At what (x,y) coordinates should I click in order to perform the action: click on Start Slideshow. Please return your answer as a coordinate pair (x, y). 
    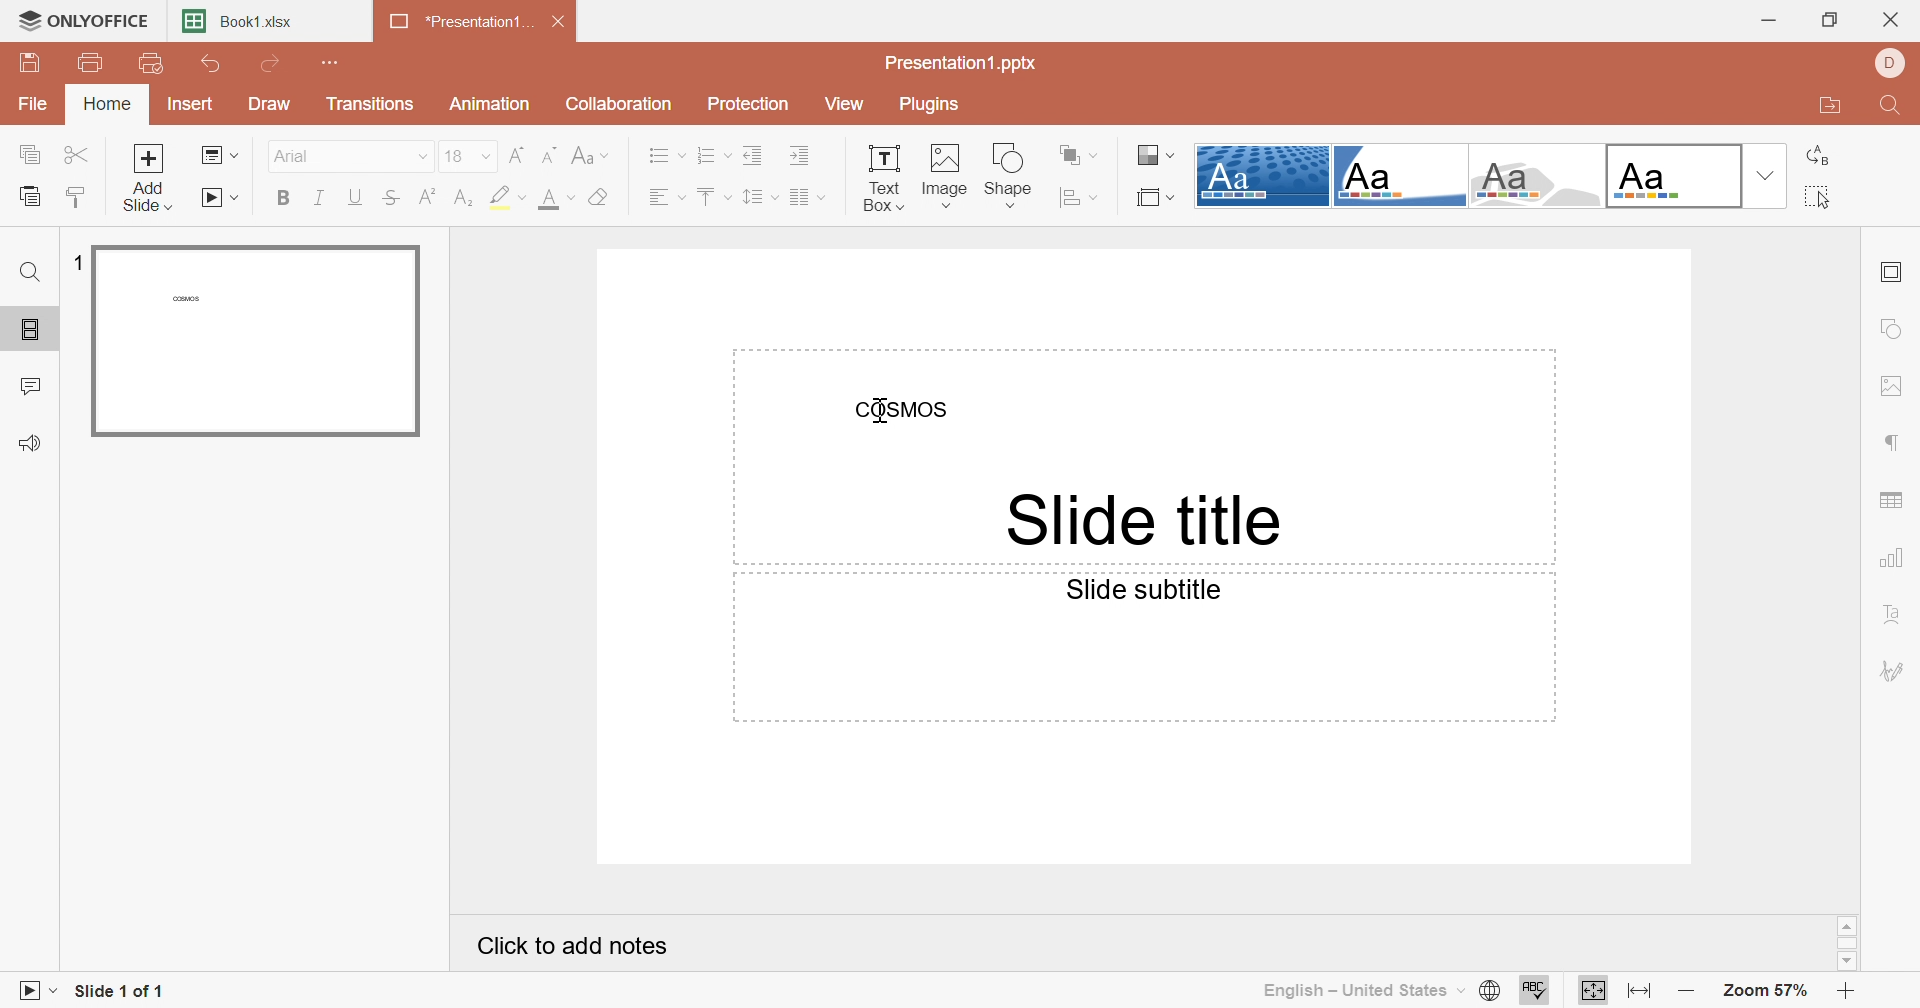
    Looking at the image, I should click on (42, 991).